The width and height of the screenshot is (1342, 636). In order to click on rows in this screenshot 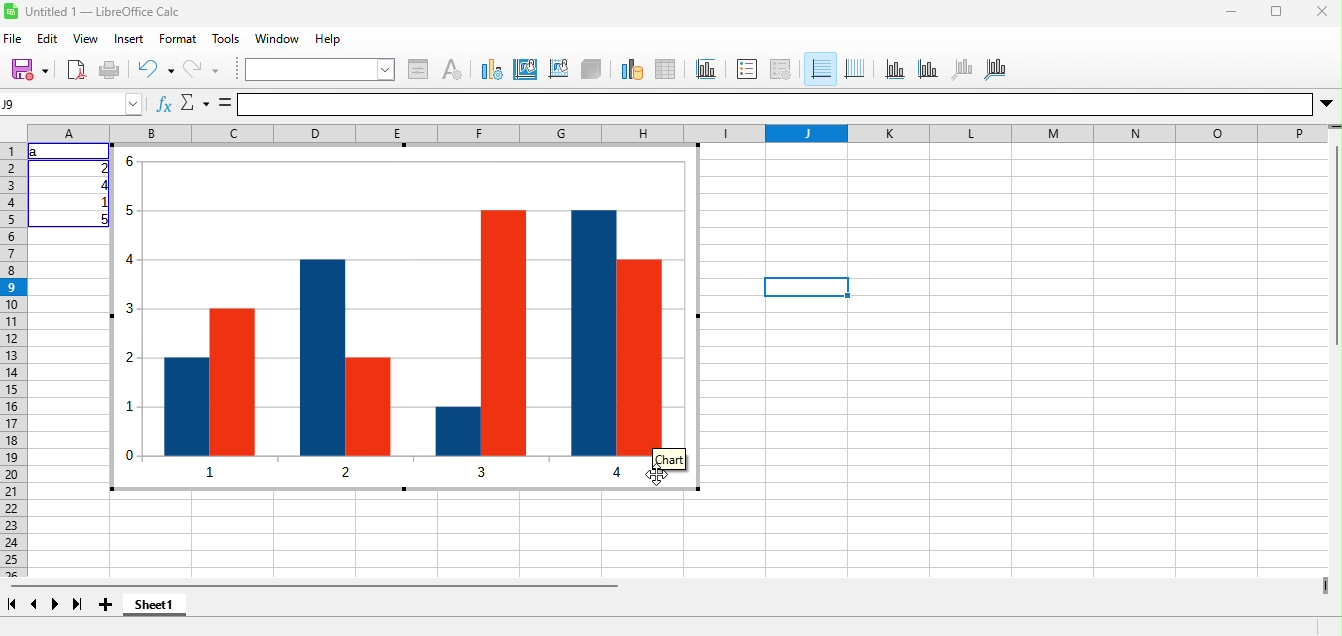, I will do `click(13, 360)`.